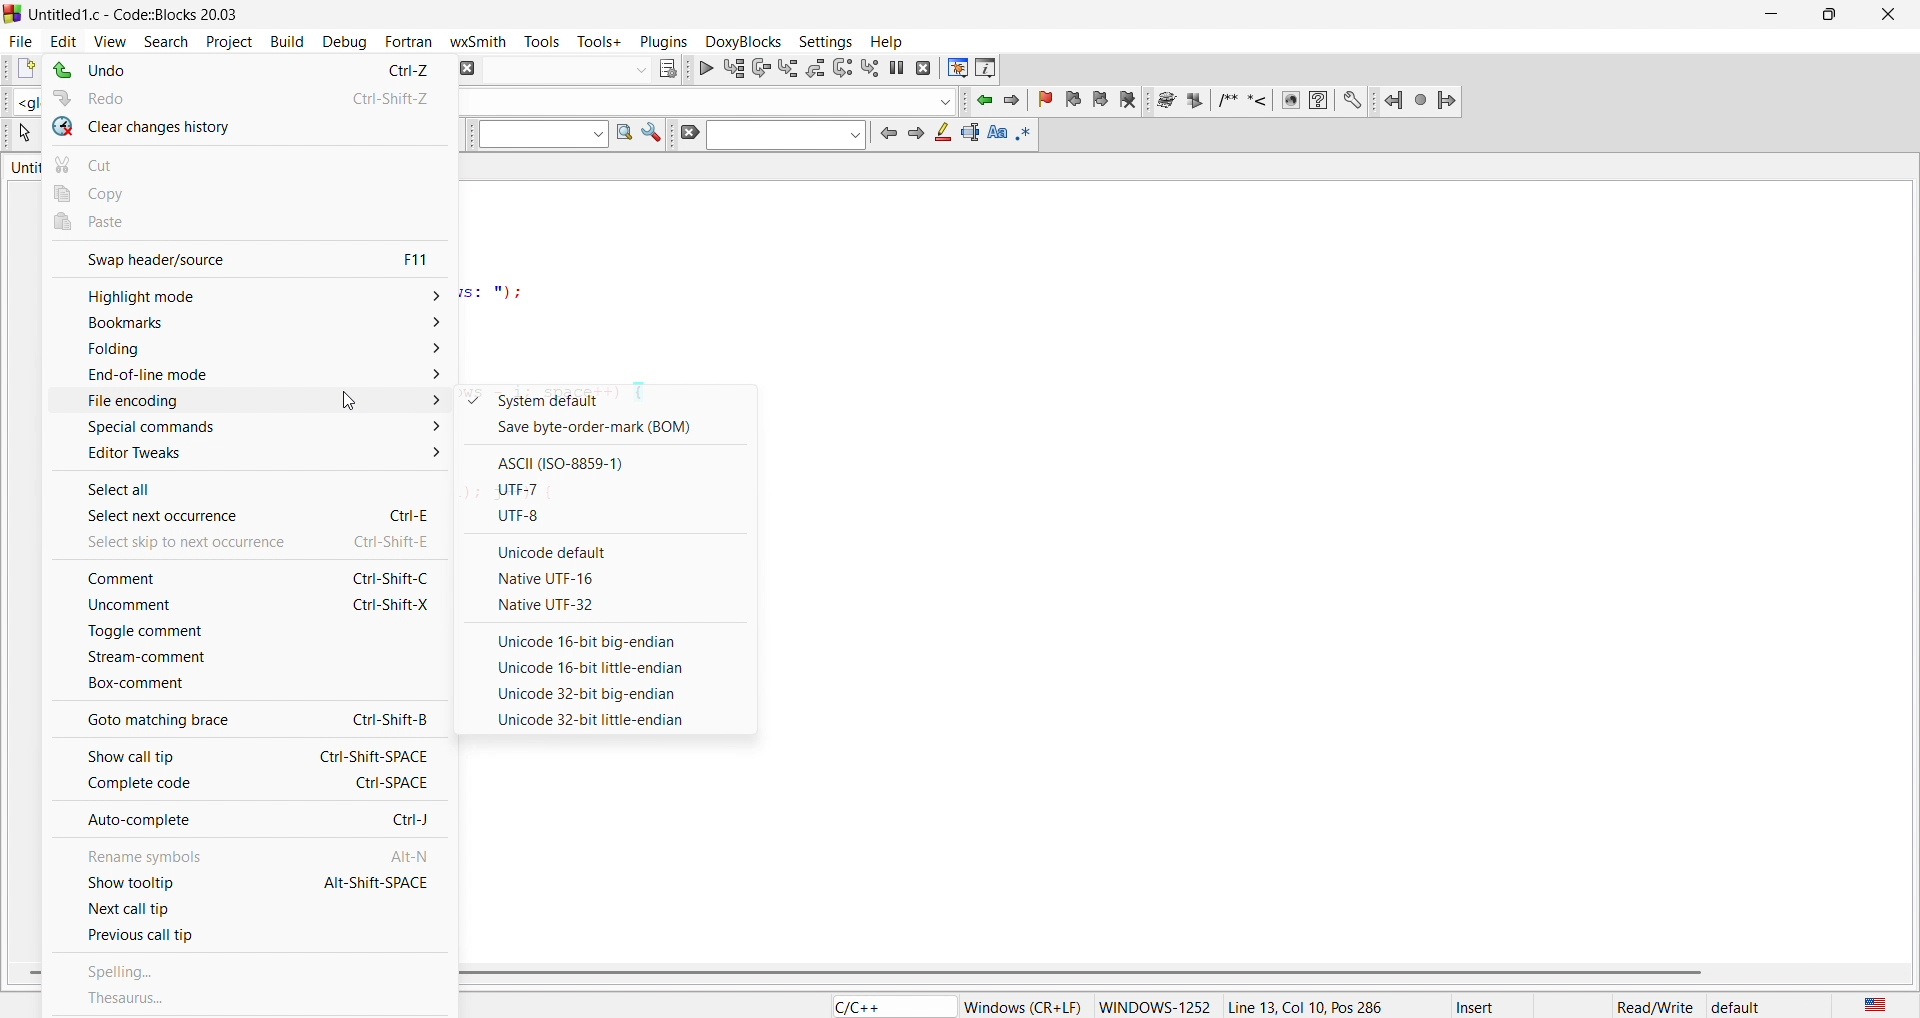 Image resolution: width=1920 pixels, height=1018 pixels. I want to click on swap, so click(250, 257).